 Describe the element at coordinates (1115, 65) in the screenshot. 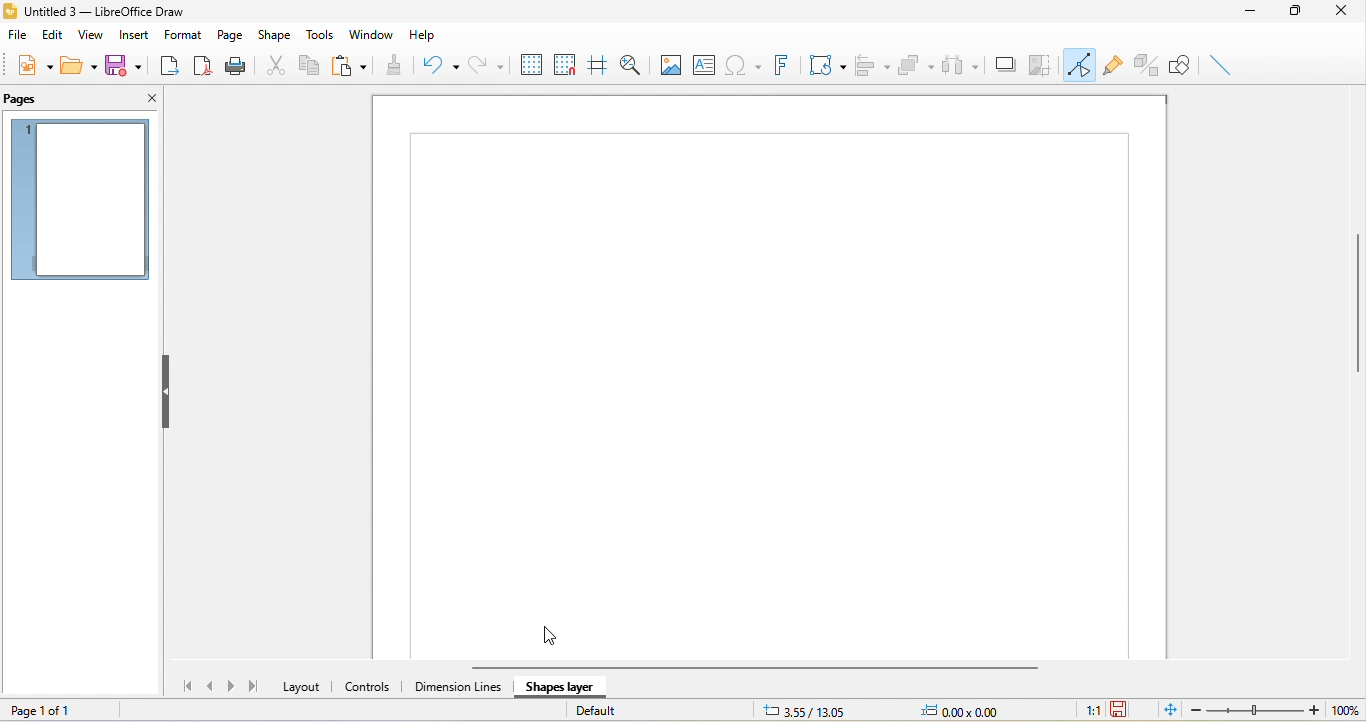

I see `gluepoint function` at that location.